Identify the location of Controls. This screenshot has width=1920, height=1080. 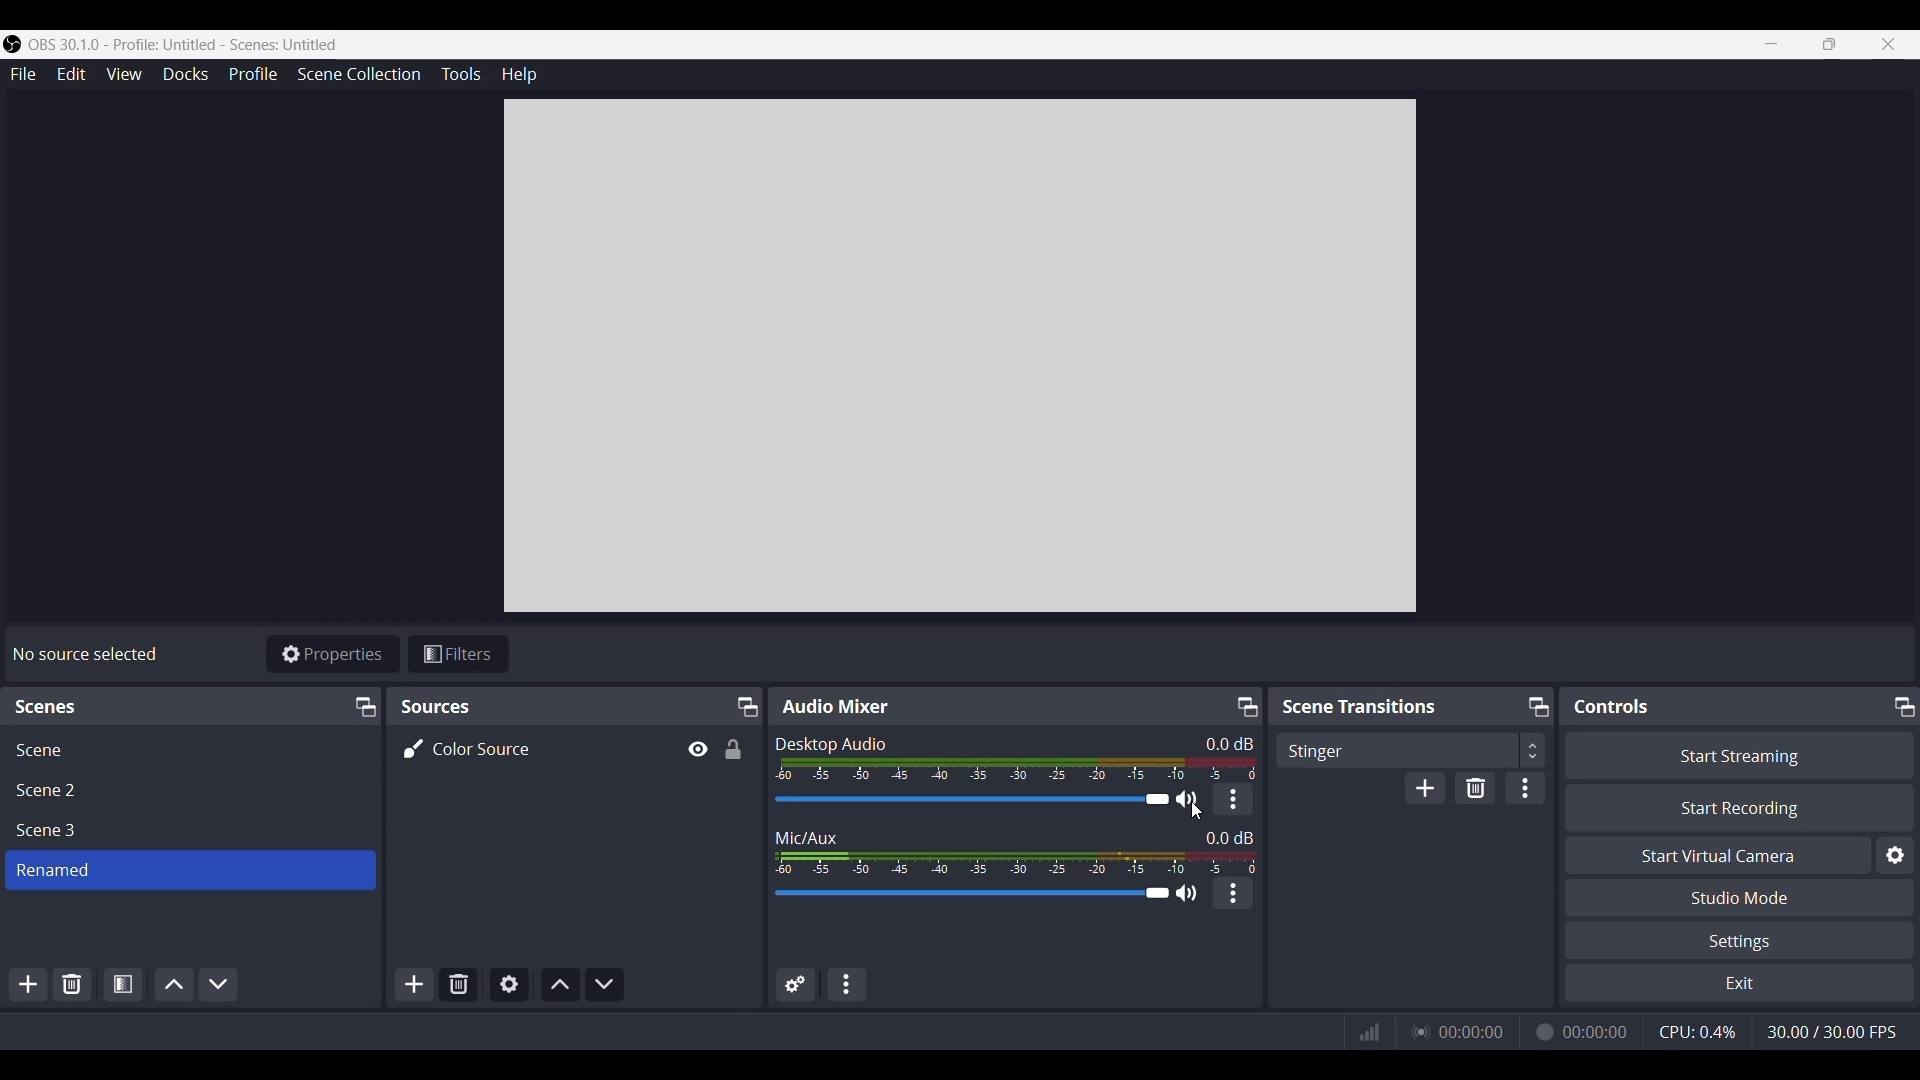
(1612, 707).